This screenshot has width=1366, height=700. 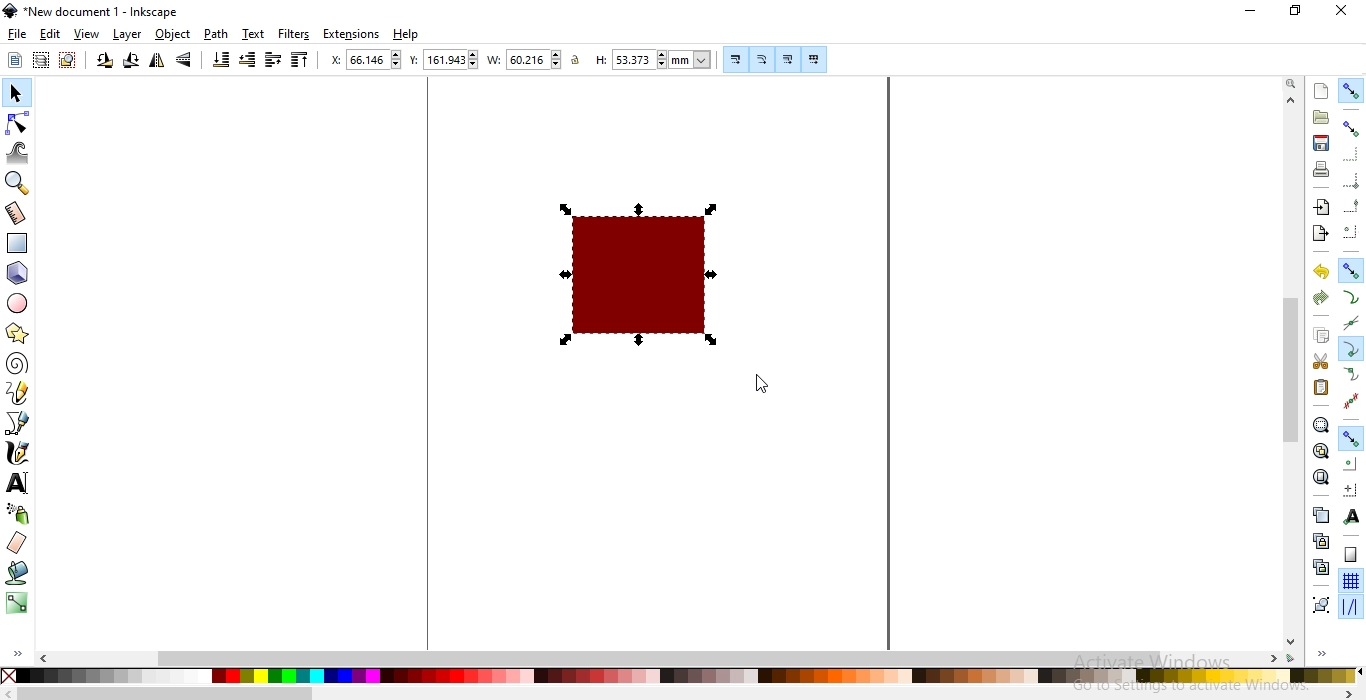 I want to click on snap bounding boxes, so click(x=1352, y=128).